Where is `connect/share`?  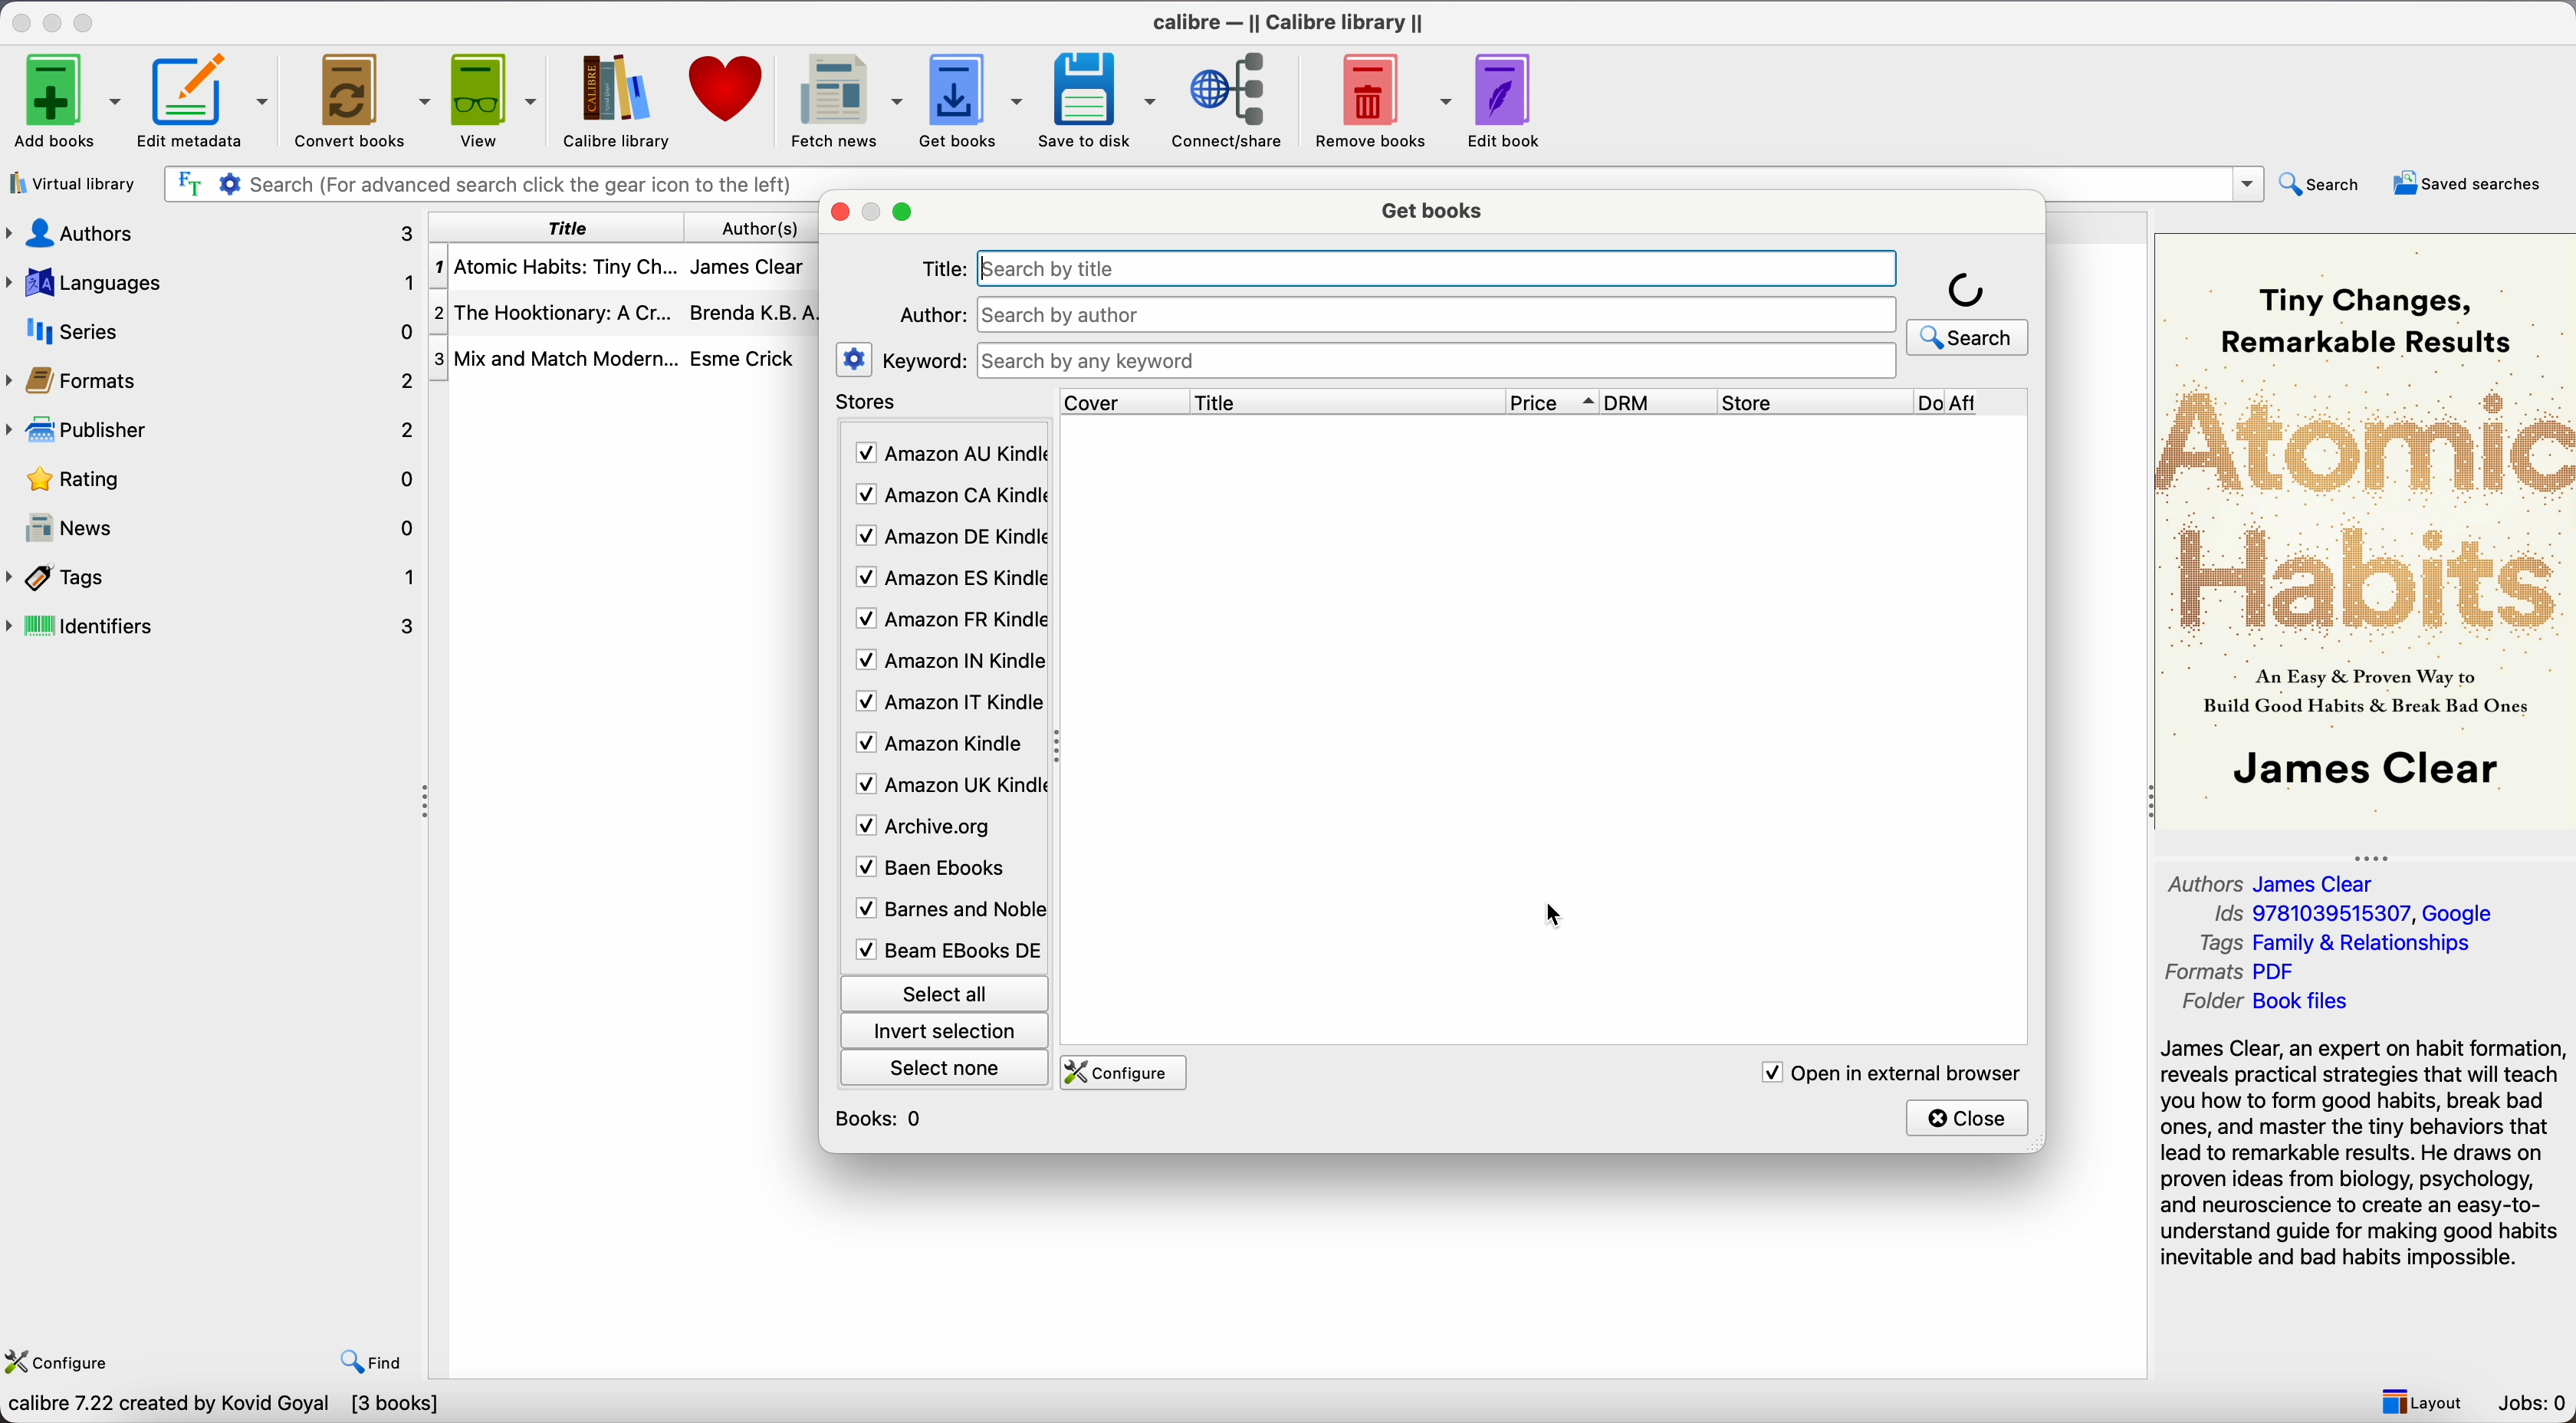
connect/share is located at coordinates (1231, 101).